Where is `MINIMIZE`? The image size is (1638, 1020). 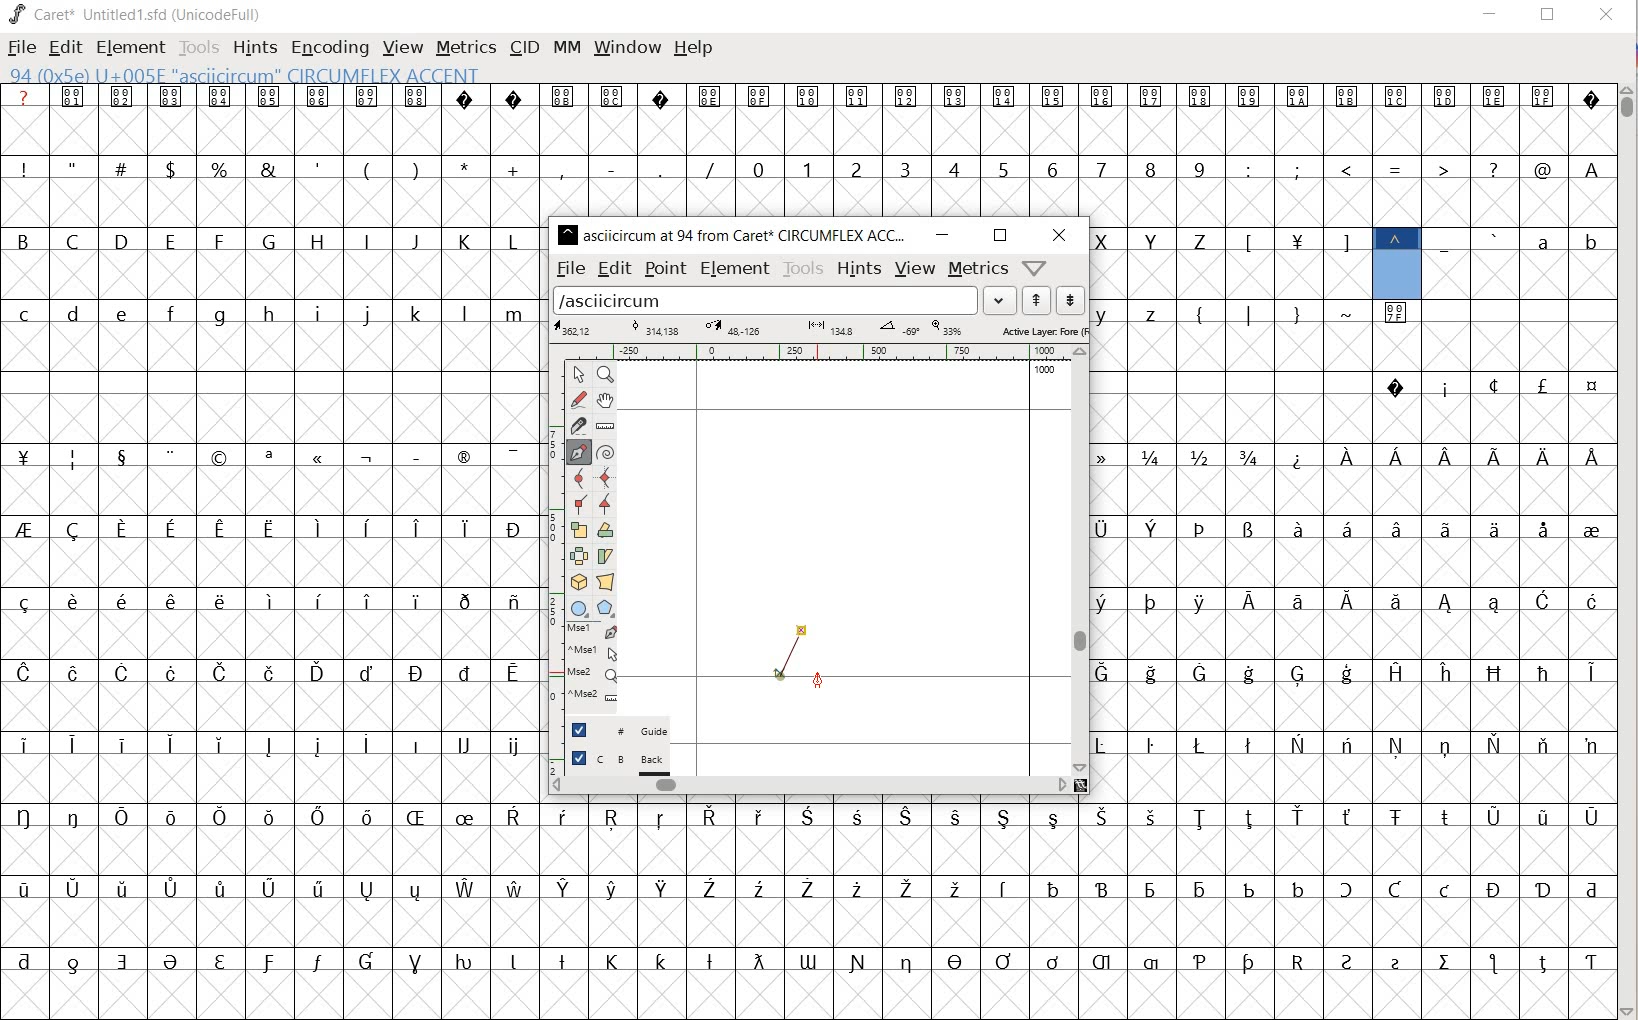 MINIMIZE is located at coordinates (1491, 13).